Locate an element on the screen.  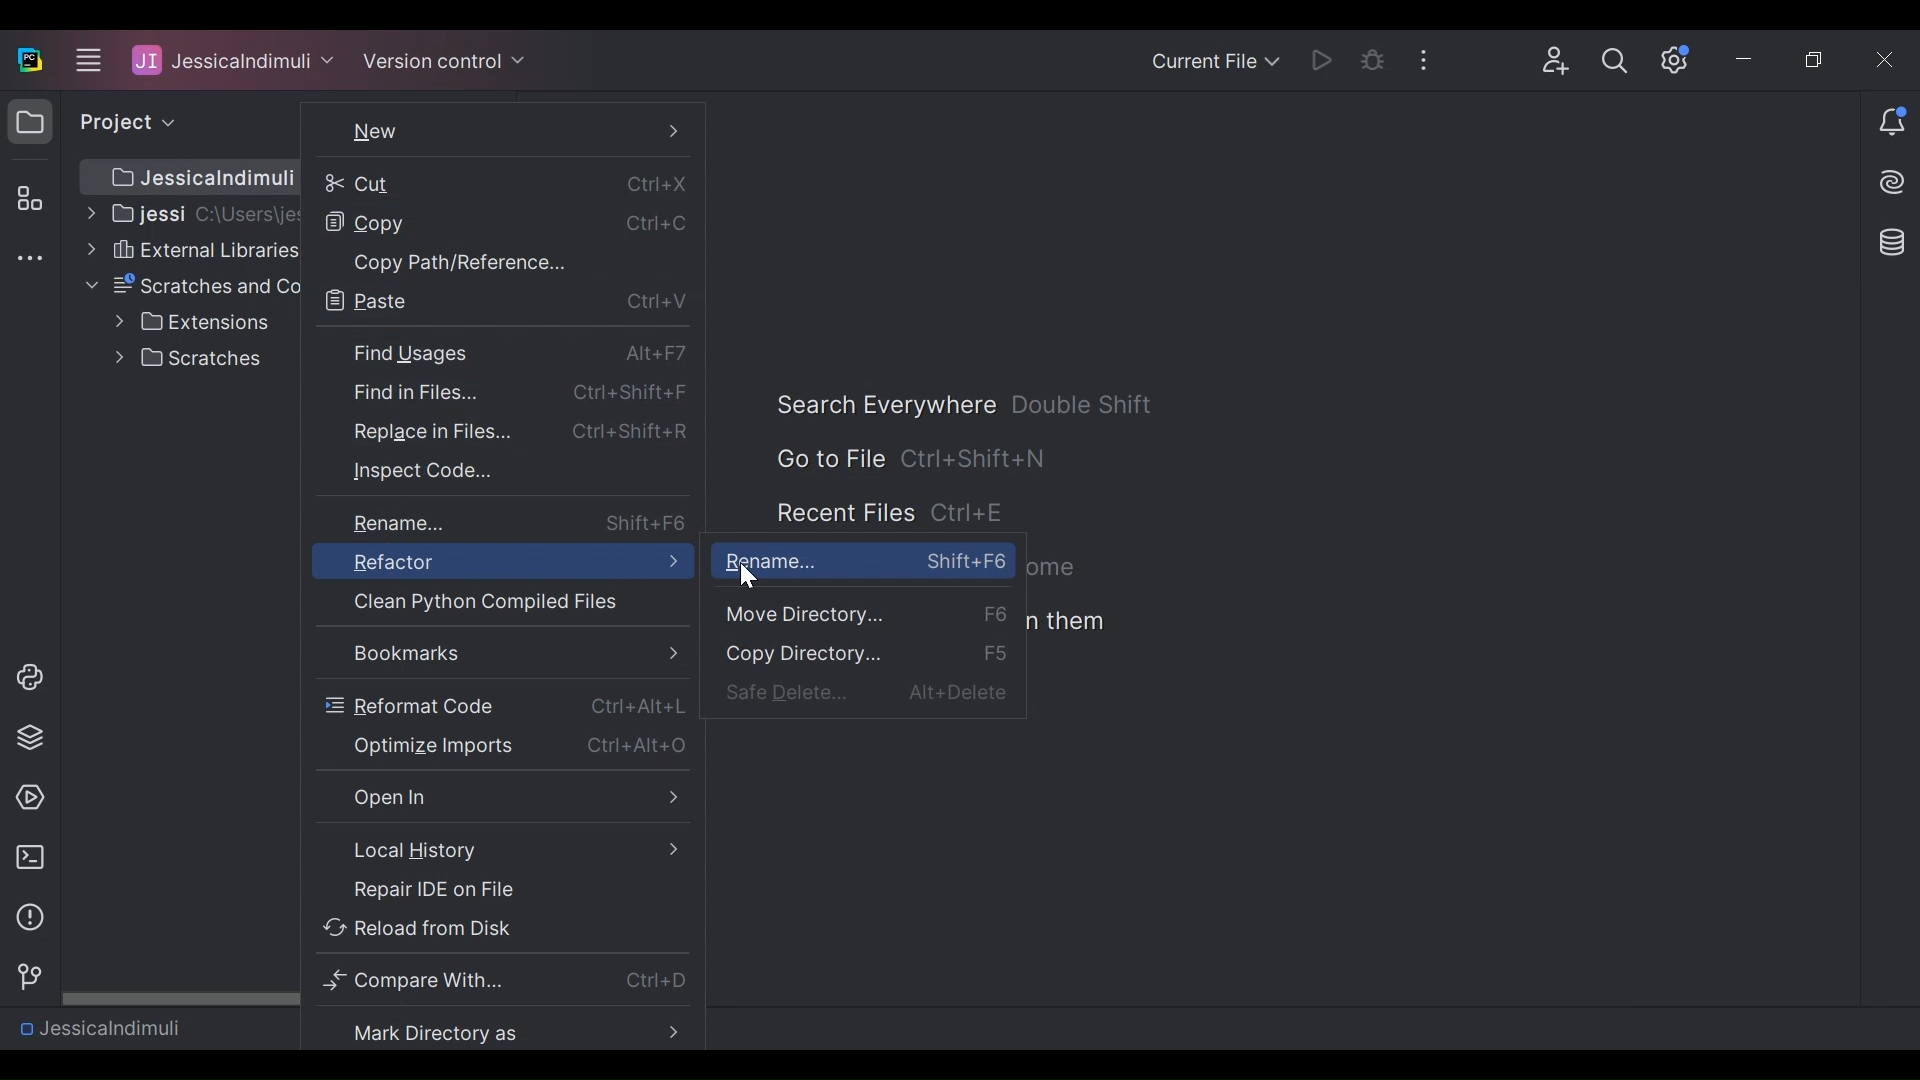
Main  menu is located at coordinates (85, 59).